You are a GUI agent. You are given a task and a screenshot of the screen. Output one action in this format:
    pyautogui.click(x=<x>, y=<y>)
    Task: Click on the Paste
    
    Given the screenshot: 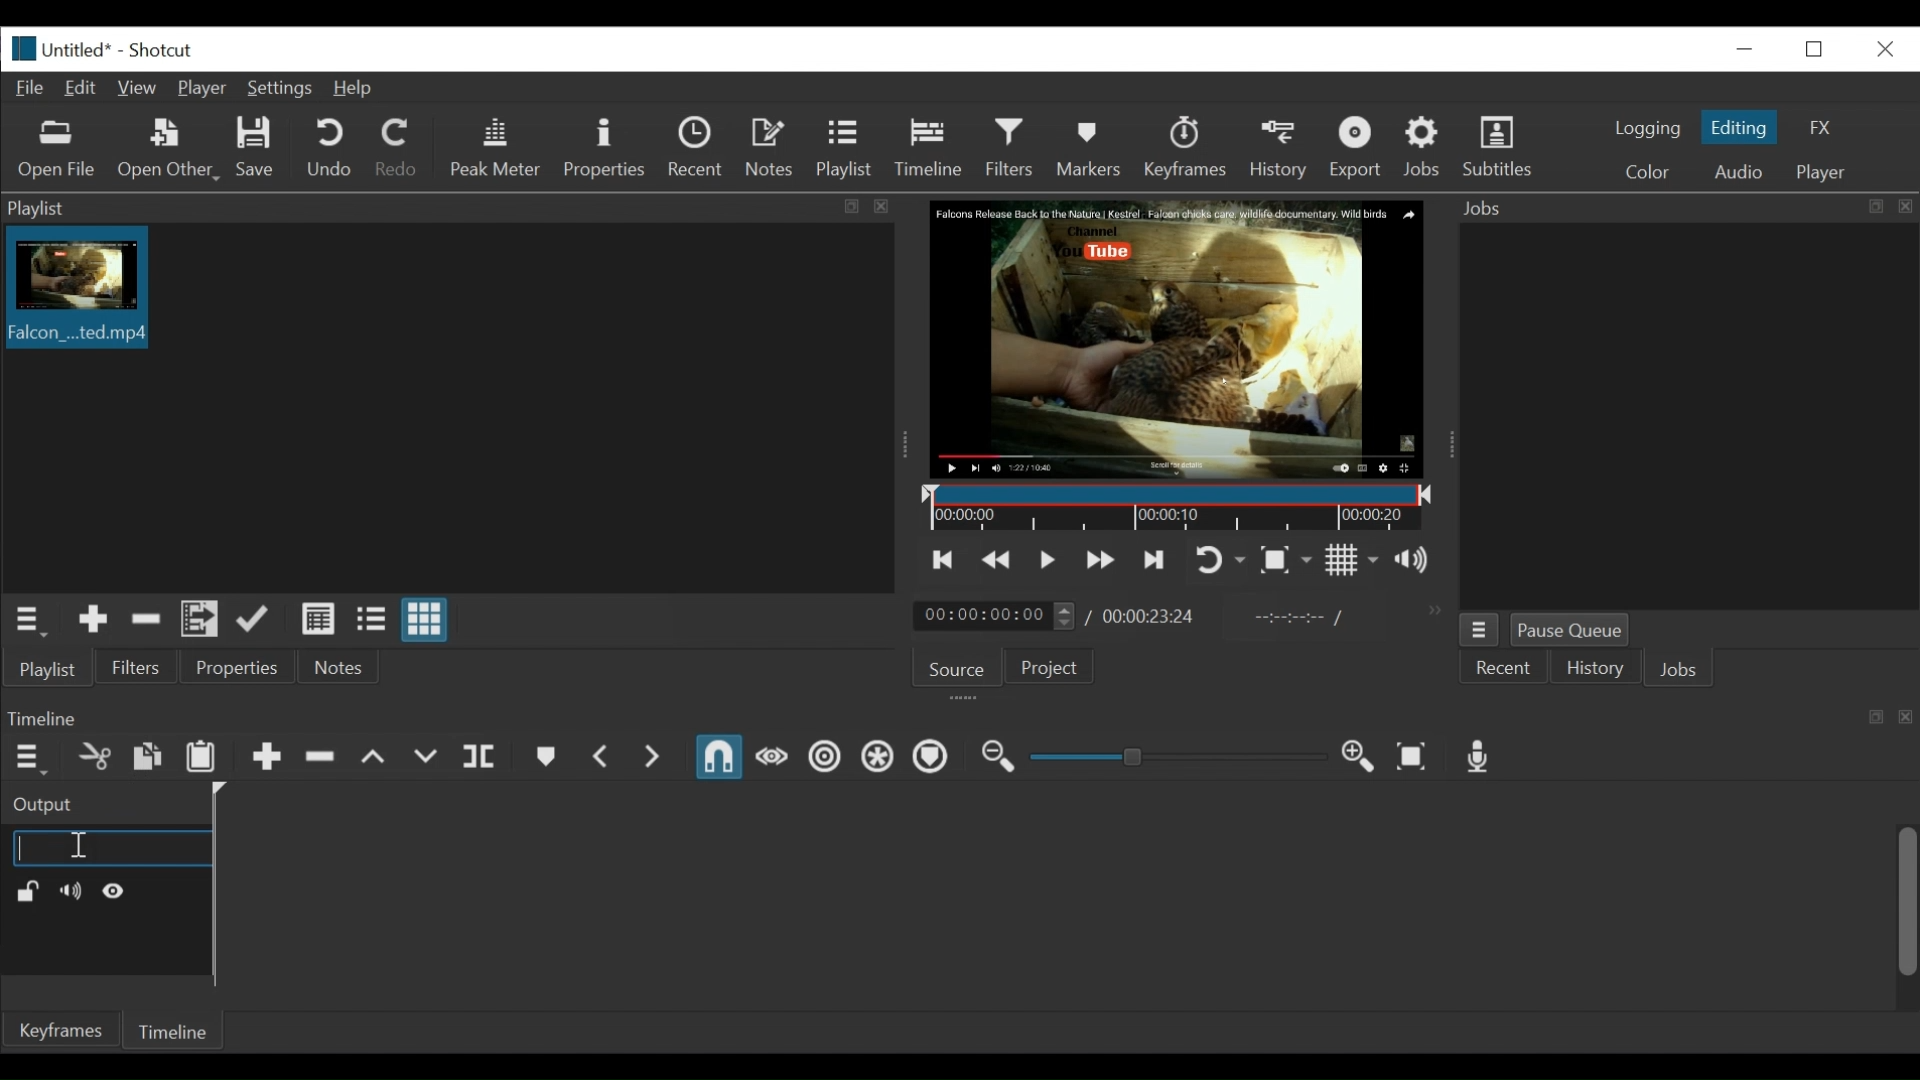 What is the action you would take?
    pyautogui.click(x=202, y=759)
    